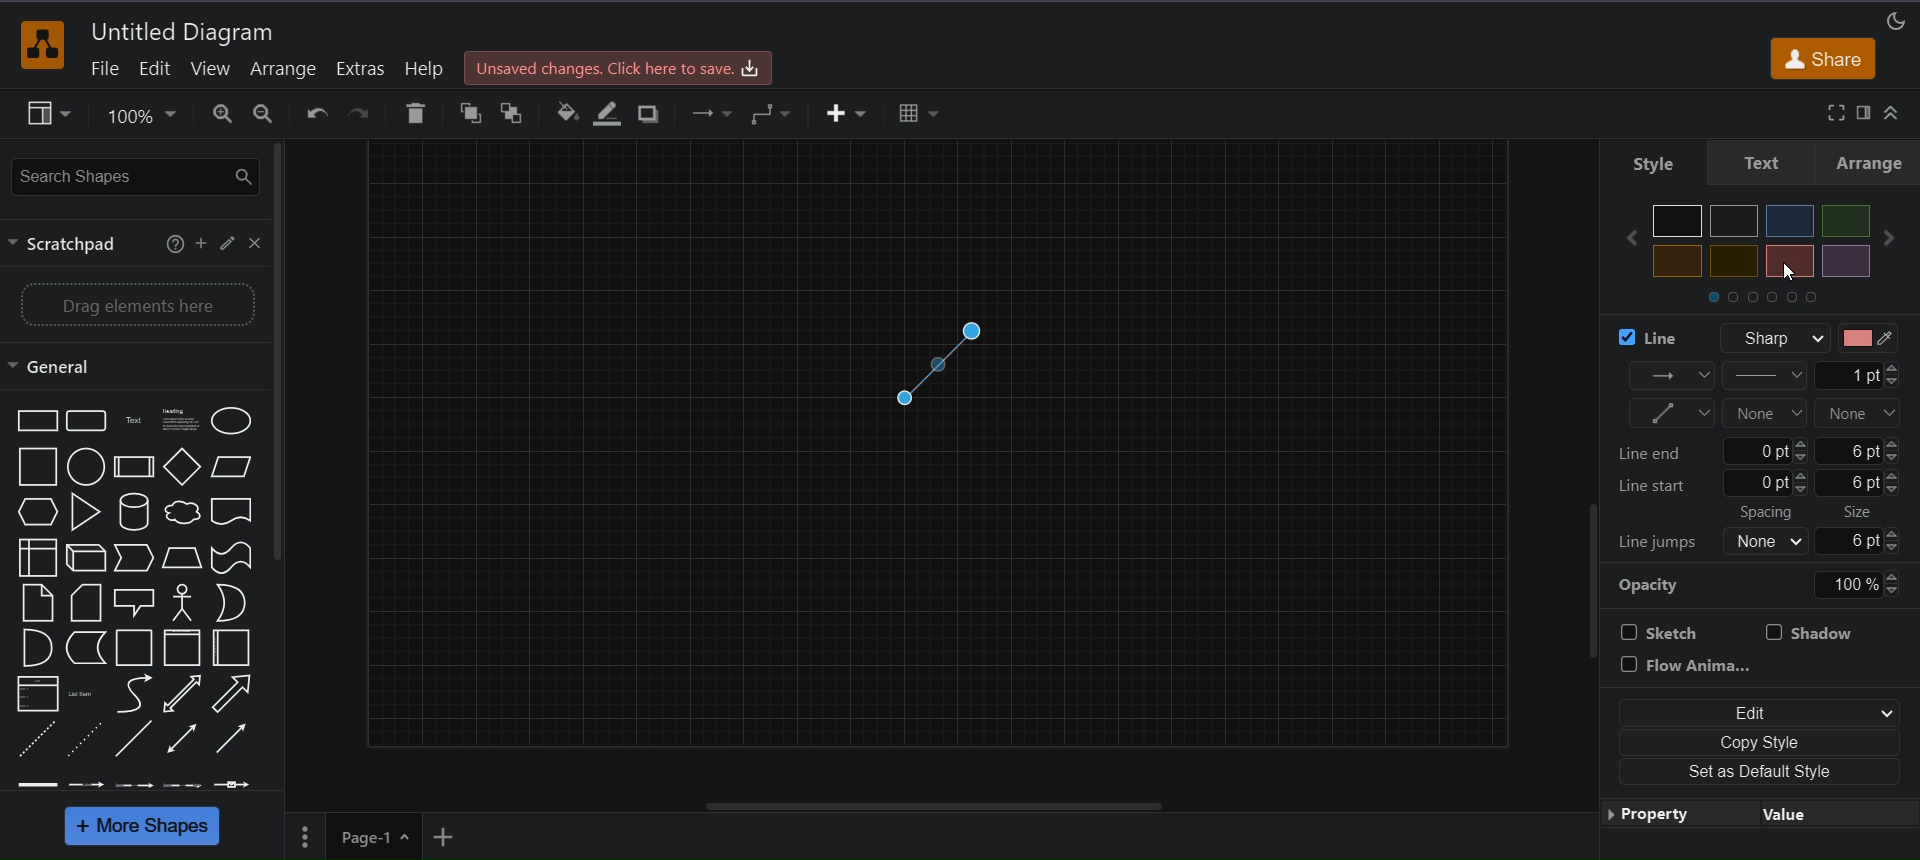 The width and height of the screenshot is (1920, 860). Describe the element at coordinates (568, 110) in the screenshot. I see `fill color` at that location.